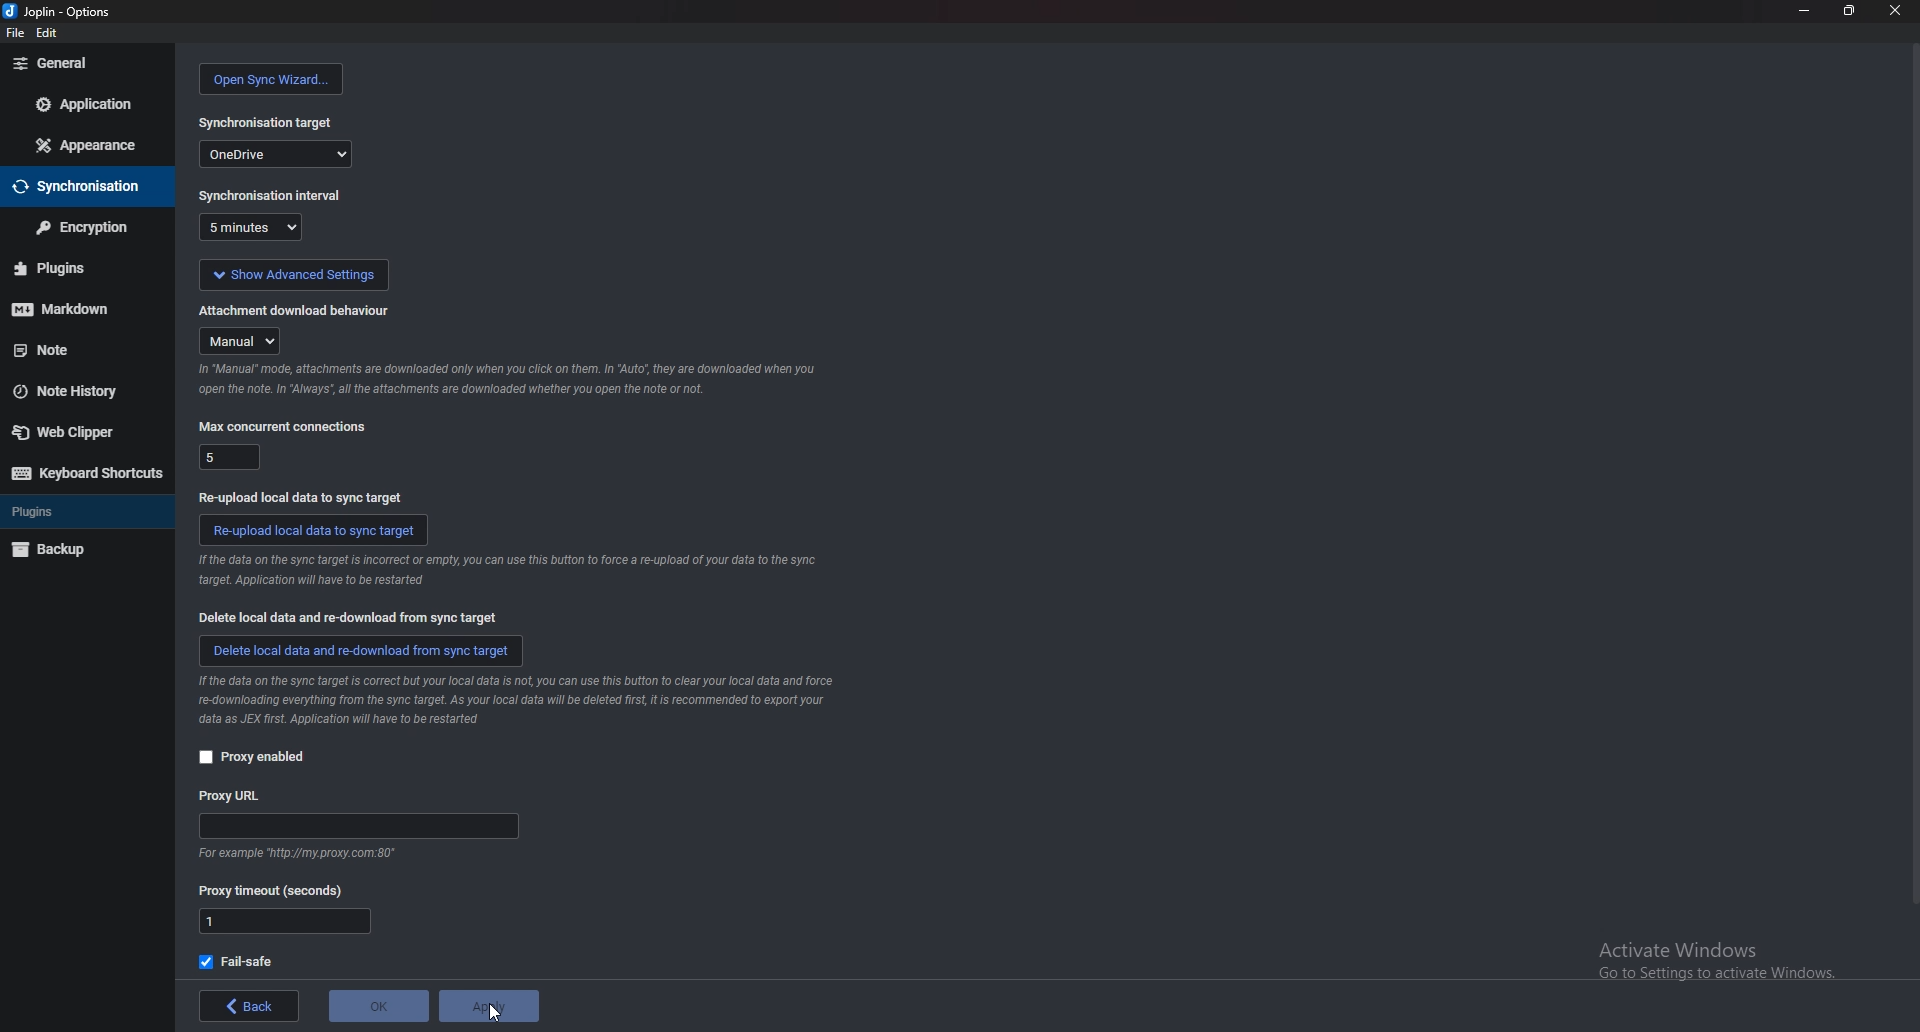  Describe the element at coordinates (517, 703) in the screenshot. I see `info` at that location.